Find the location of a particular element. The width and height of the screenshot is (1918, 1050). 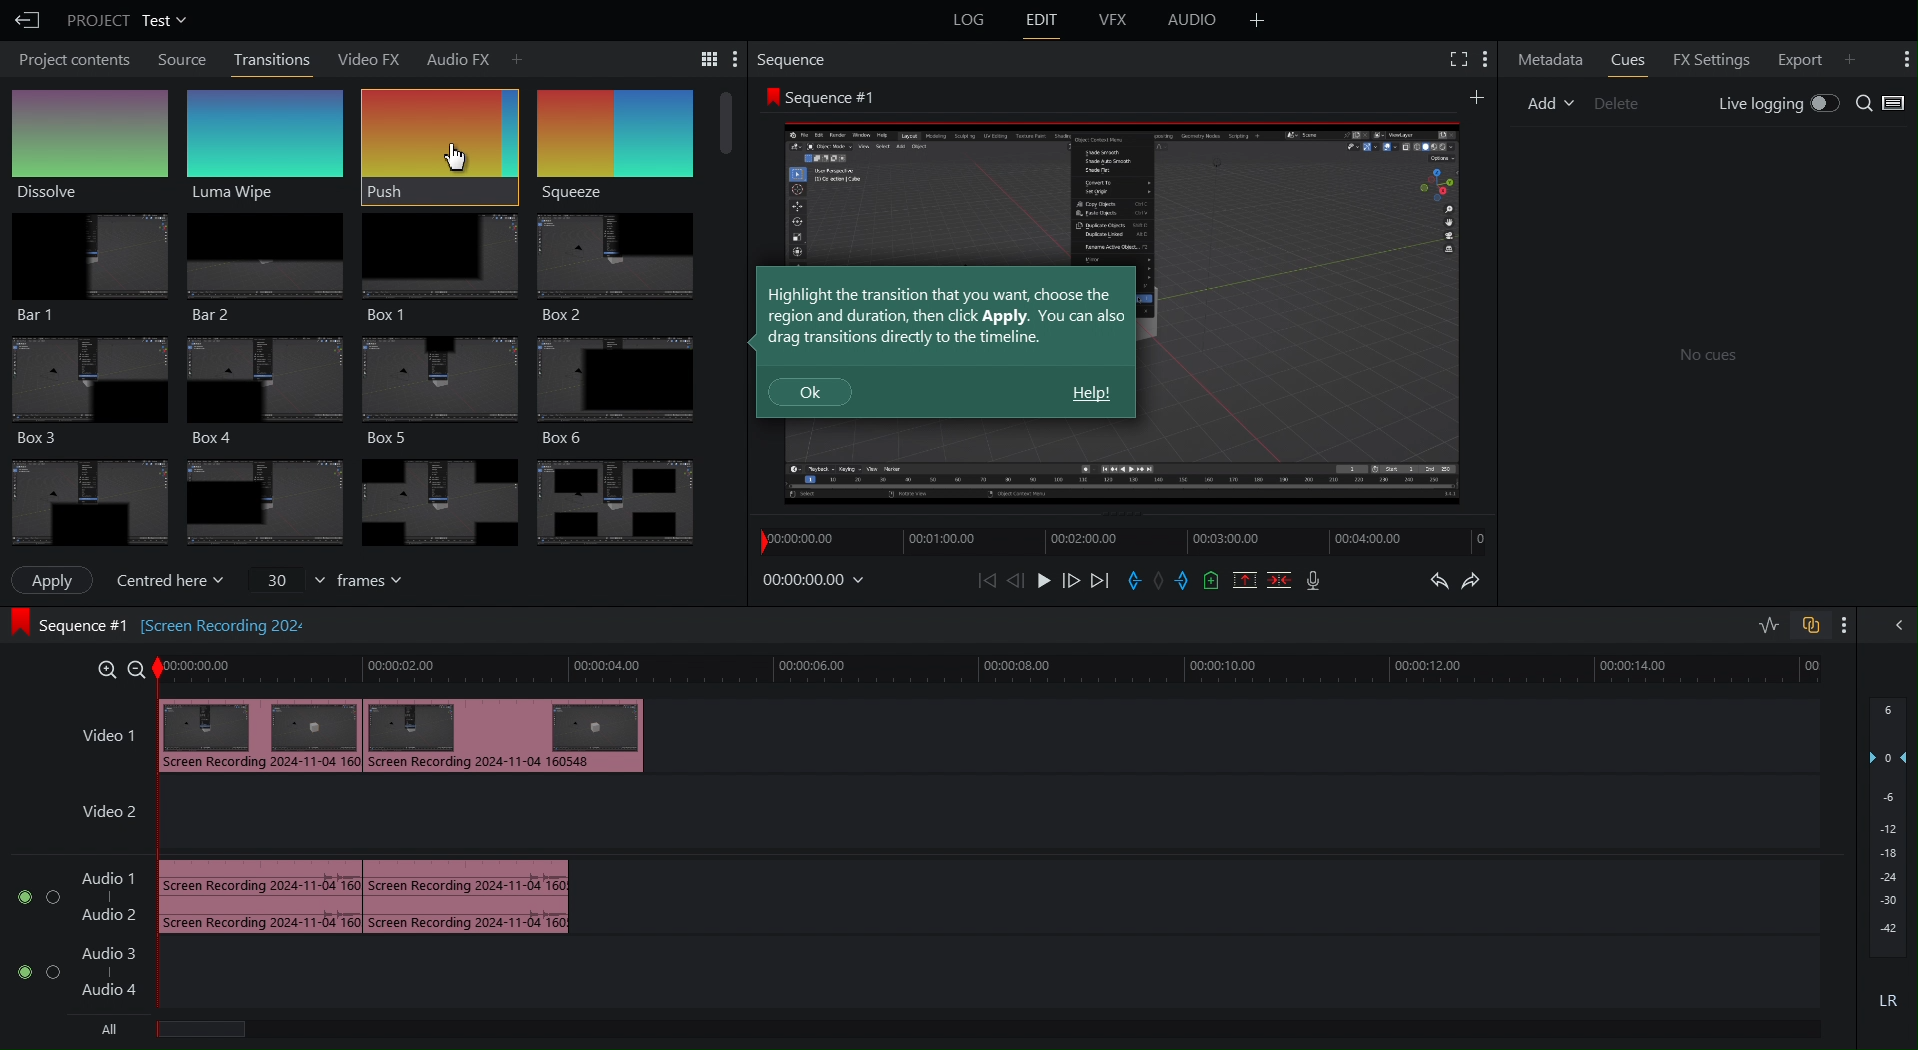

Audio track is located at coordinates (364, 893).